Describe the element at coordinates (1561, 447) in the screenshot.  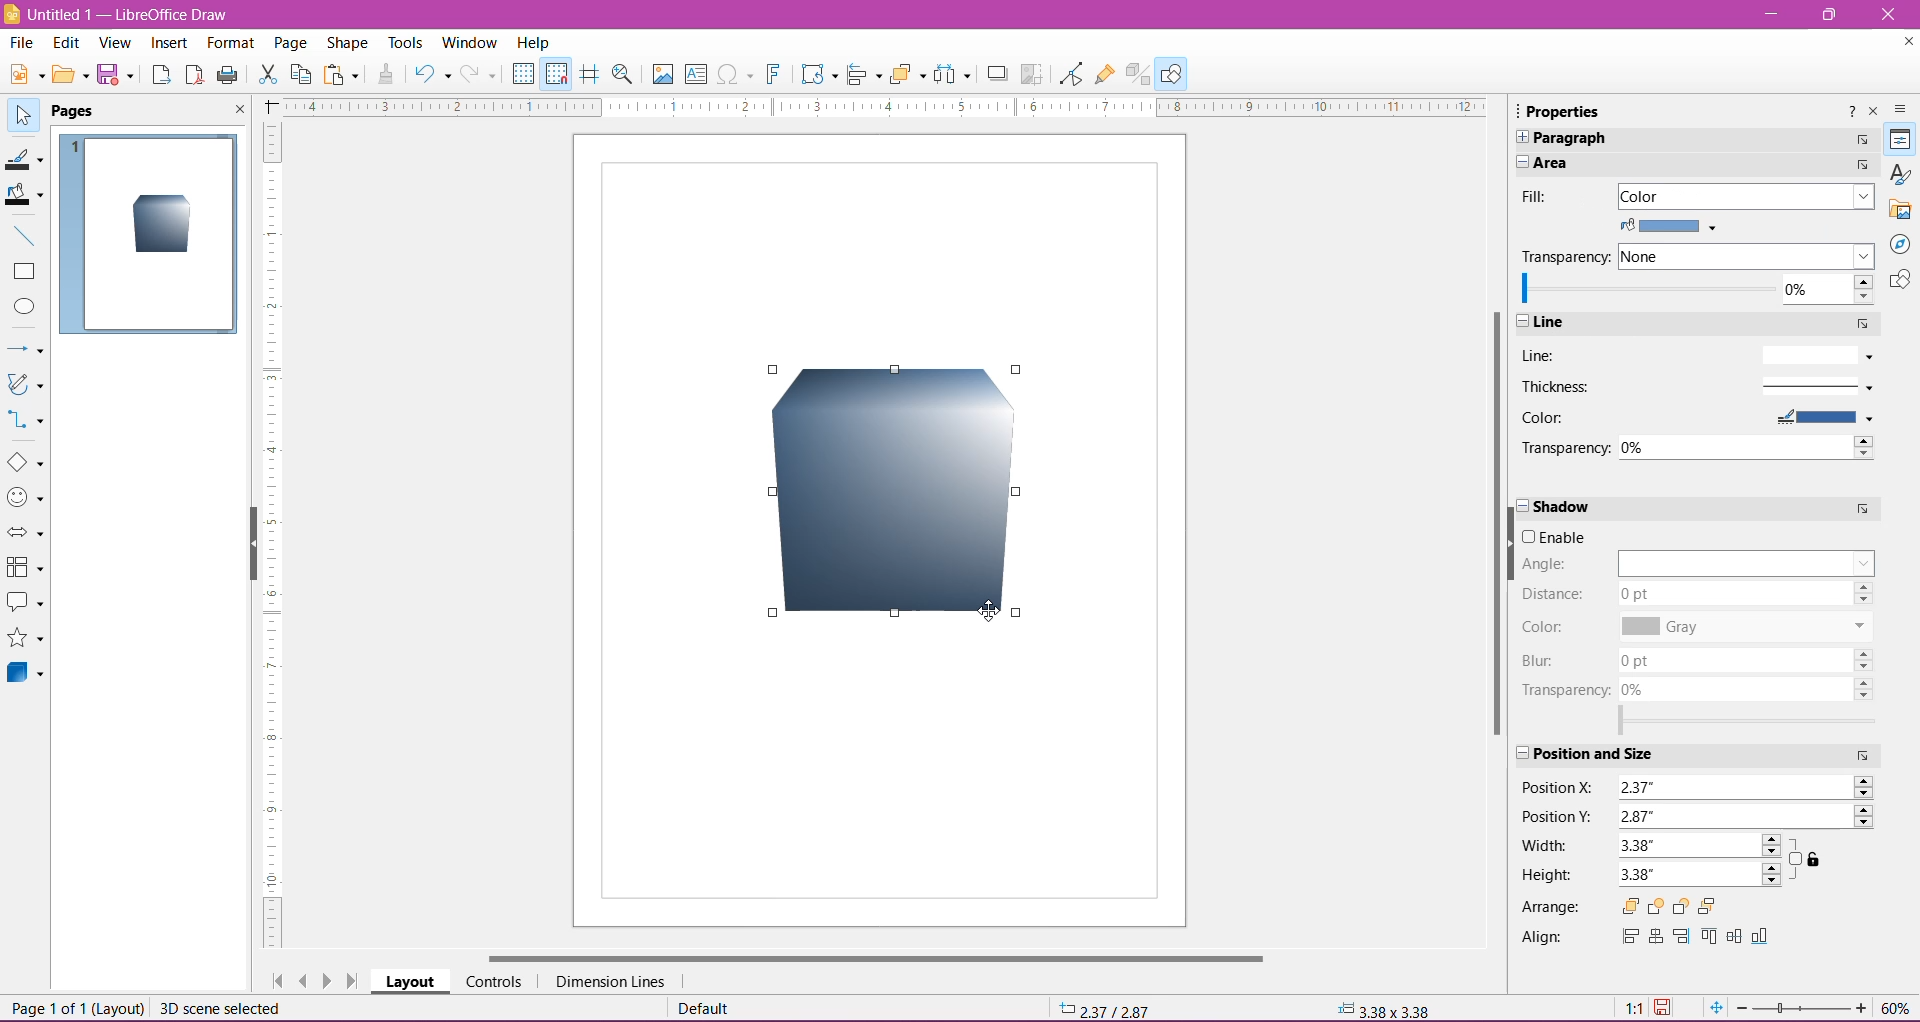
I see `Transparency` at that location.